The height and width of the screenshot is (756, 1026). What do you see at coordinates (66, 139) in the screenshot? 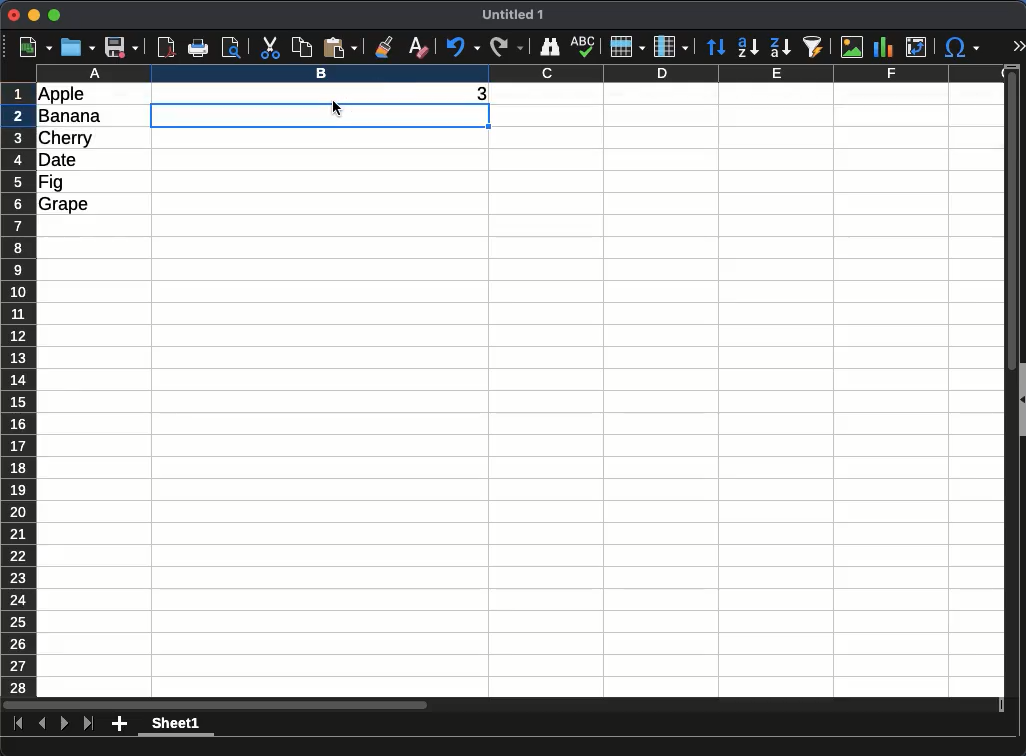
I see `cherry` at bounding box center [66, 139].